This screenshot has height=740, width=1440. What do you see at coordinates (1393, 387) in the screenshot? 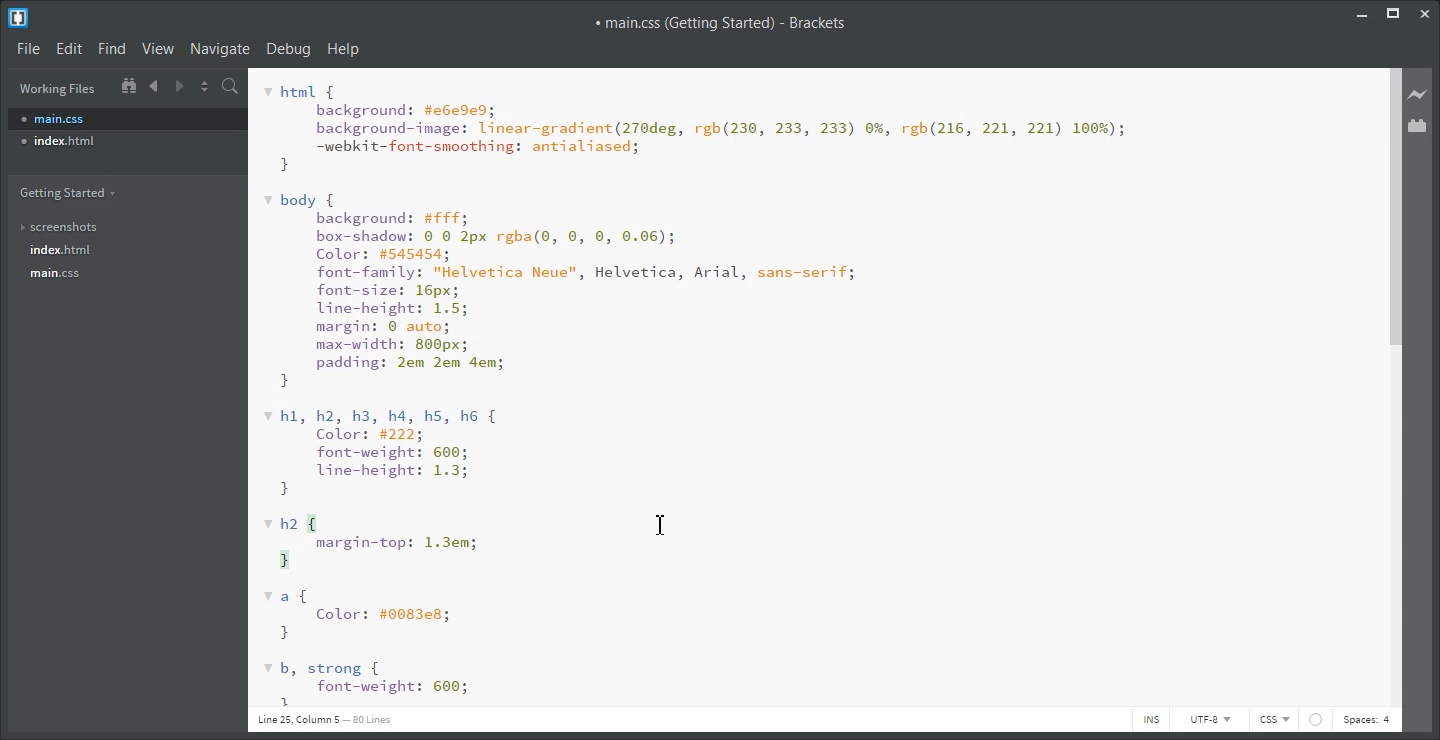
I see `Vertical Scroll bar` at bounding box center [1393, 387].